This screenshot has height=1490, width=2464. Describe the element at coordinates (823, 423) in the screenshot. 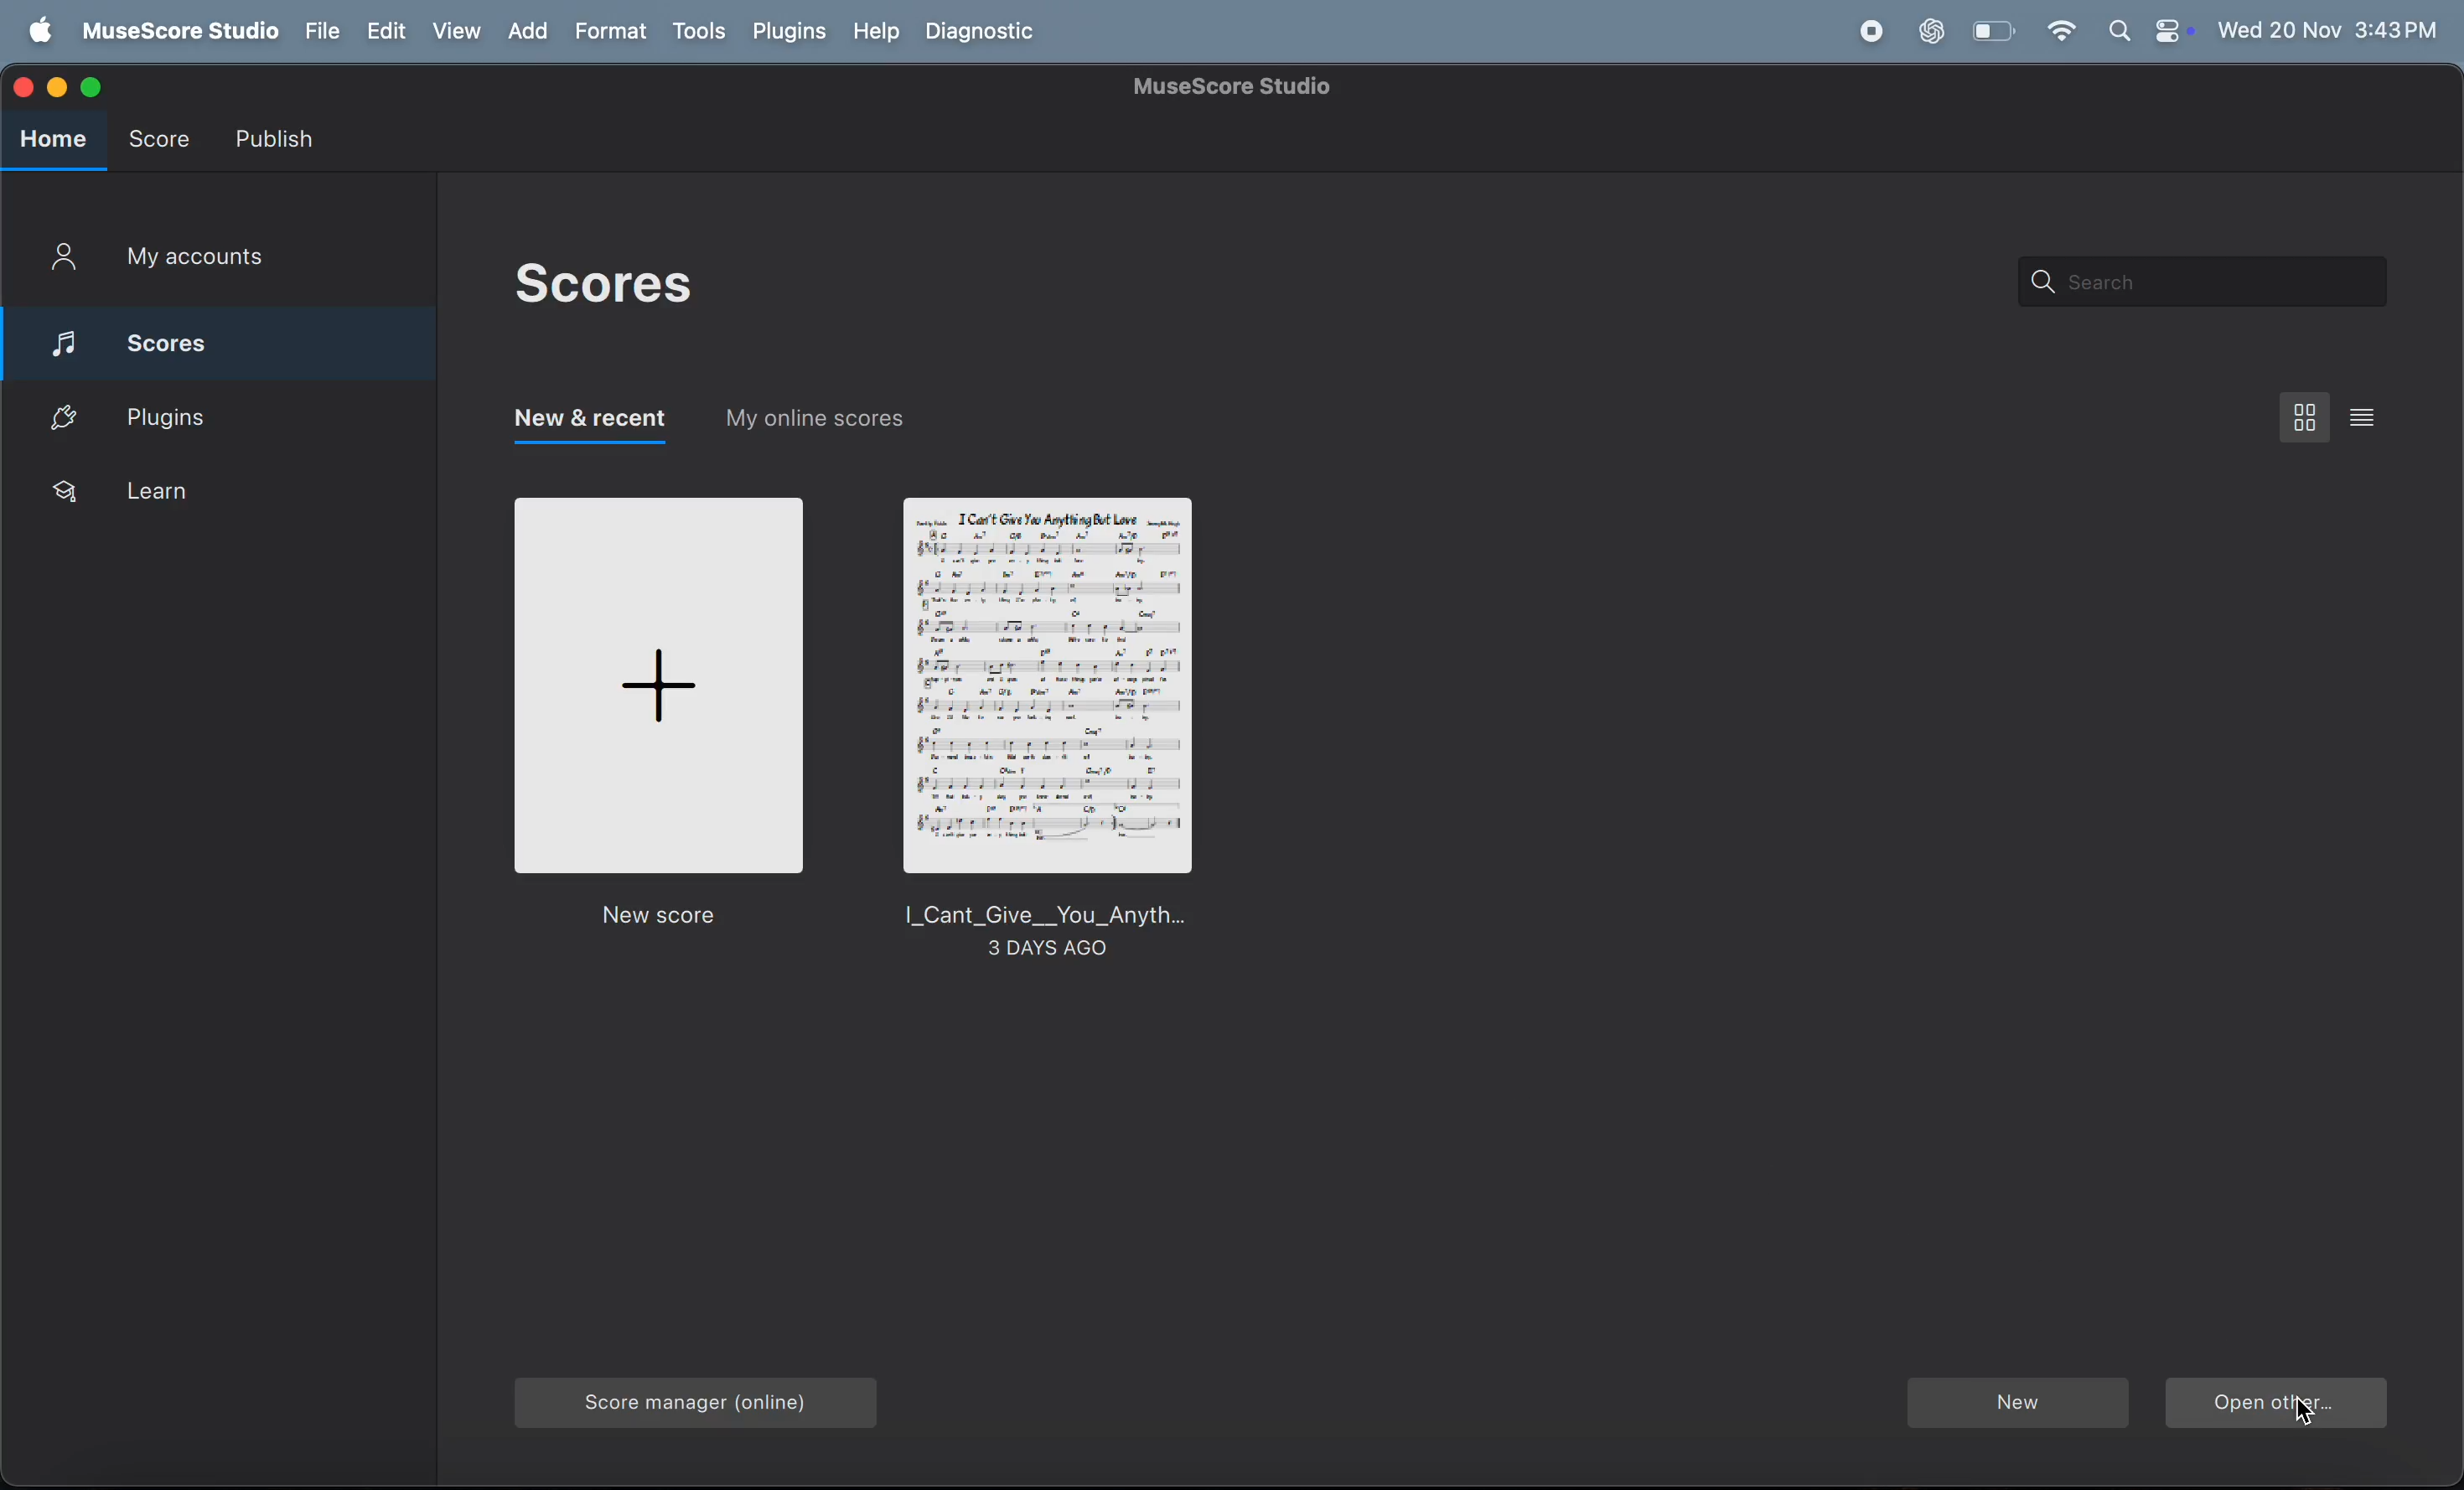

I see `my online scores` at that location.